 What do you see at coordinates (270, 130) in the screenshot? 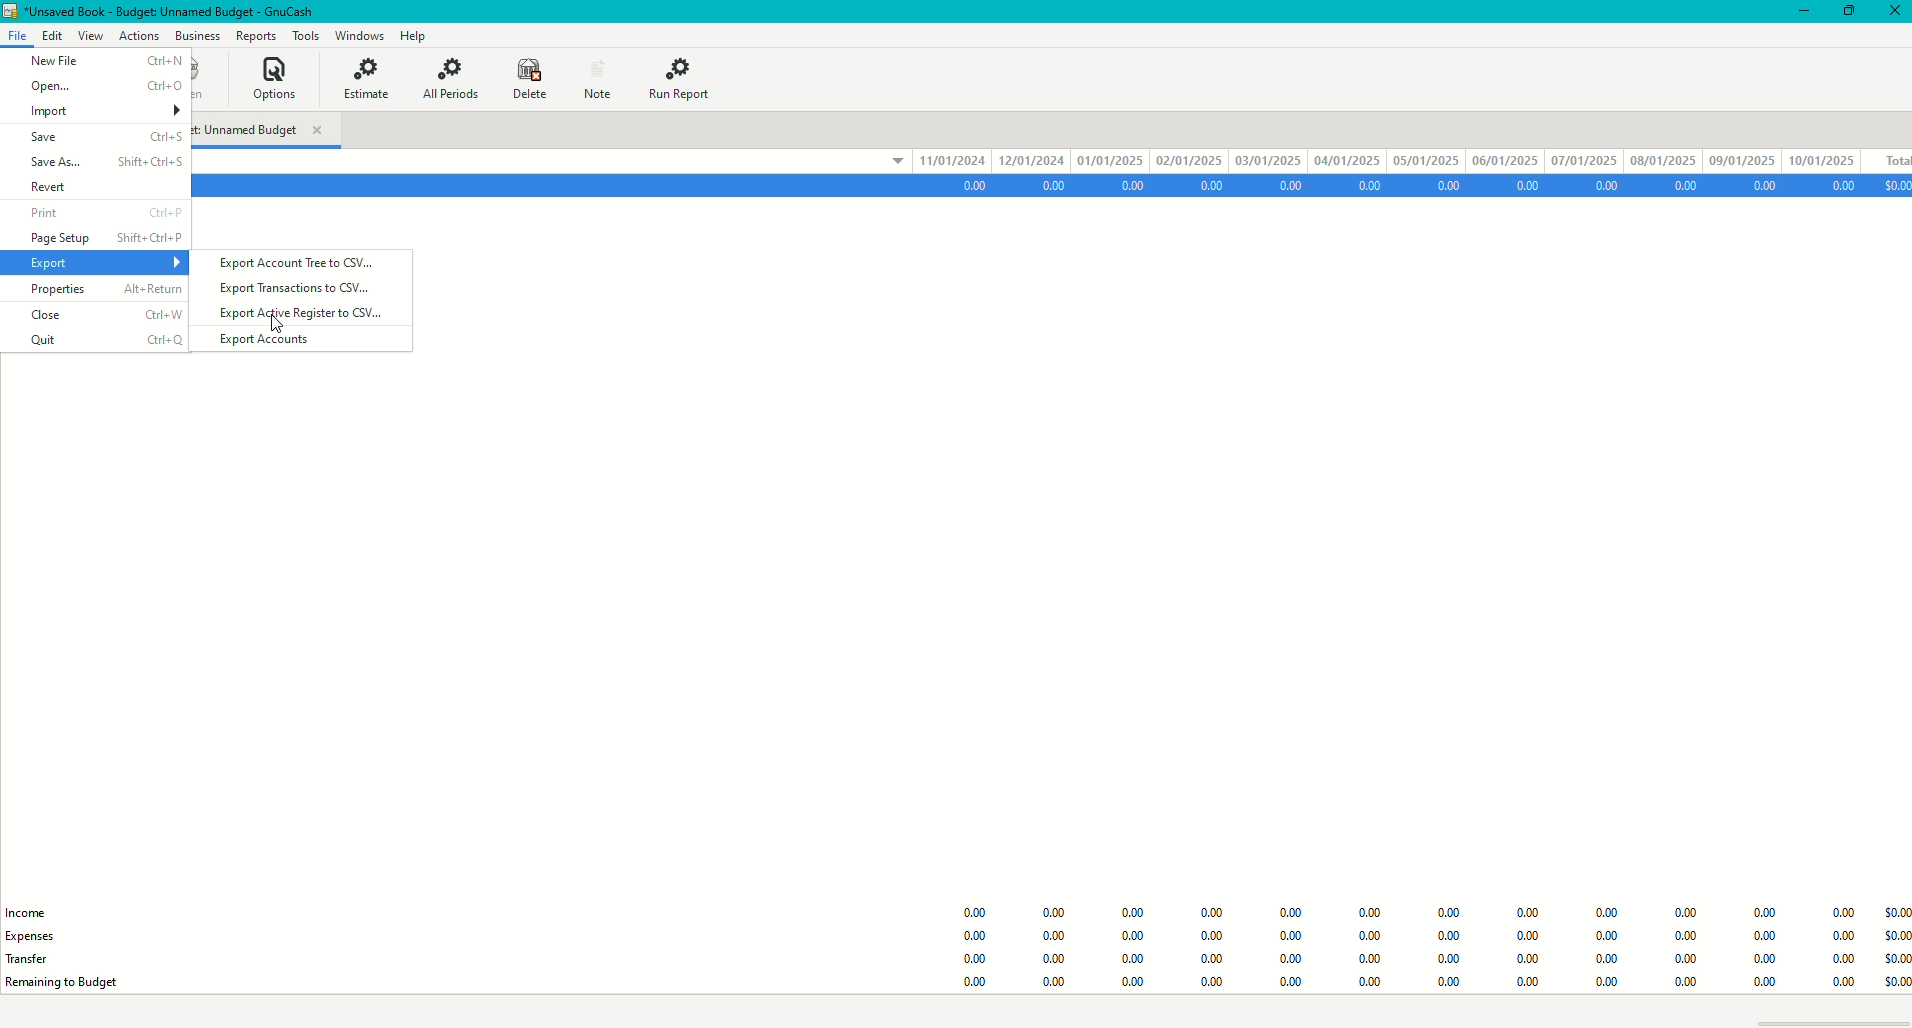
I see `Unnamed Budget` at bounding box center [270, 130].